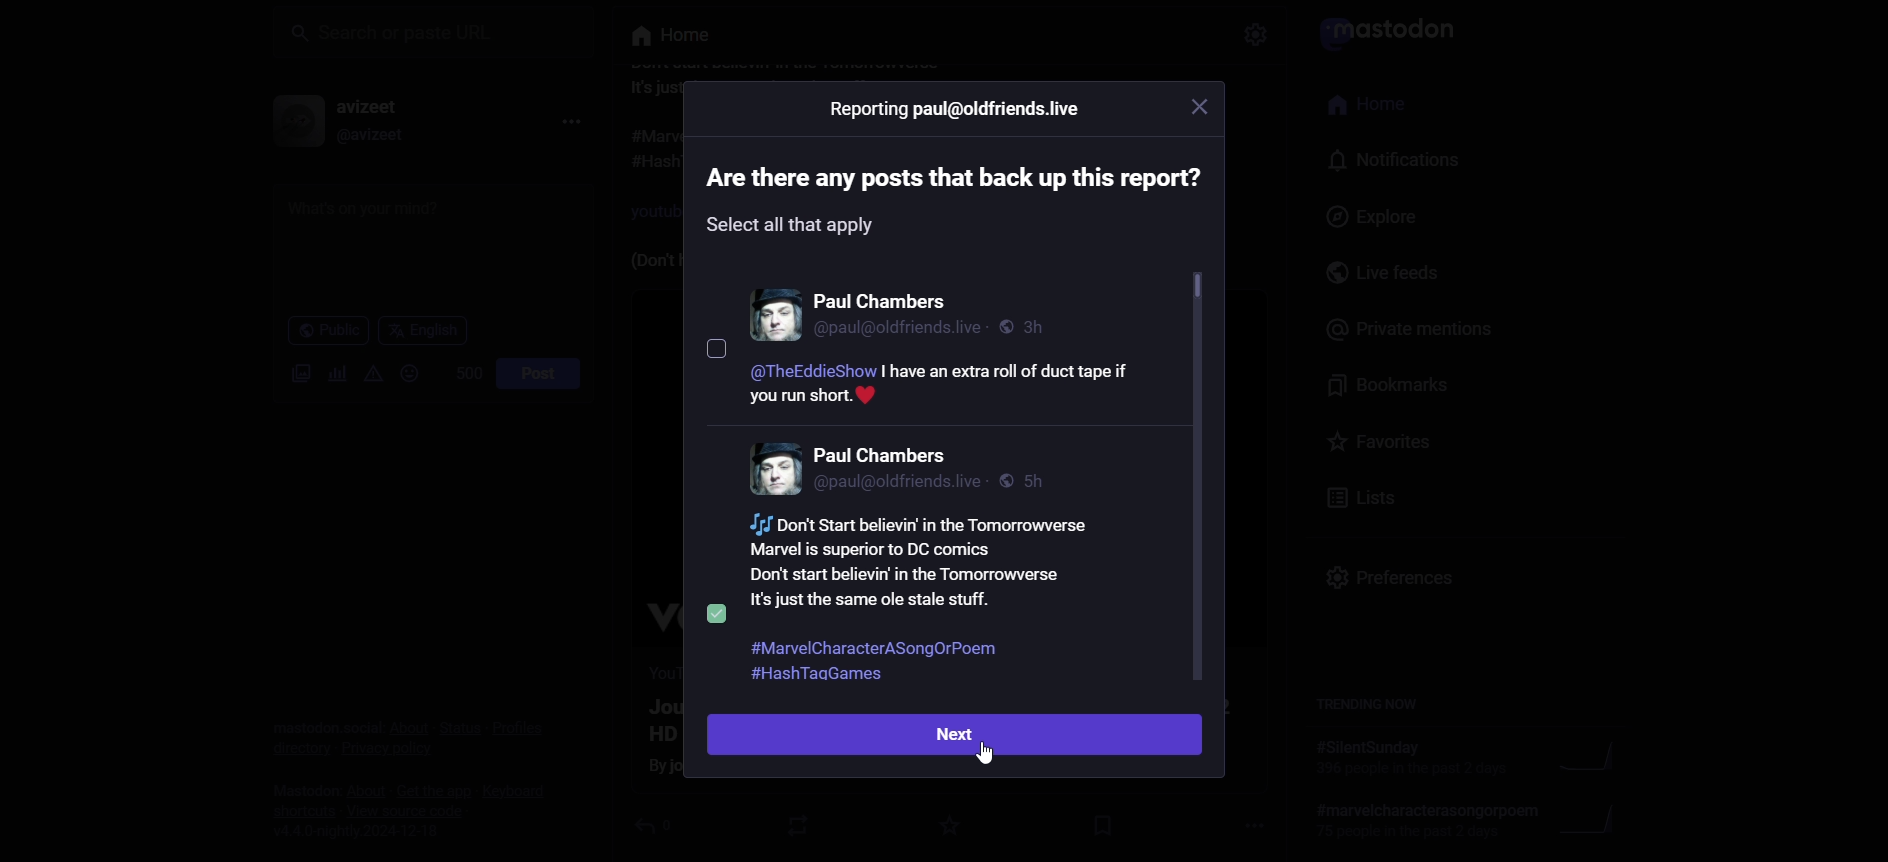 This screenshot has height=862, width=1888. What do you see at coordinates (929, 565) in the screenshot?
I see `` at bounding box center [929, 565].